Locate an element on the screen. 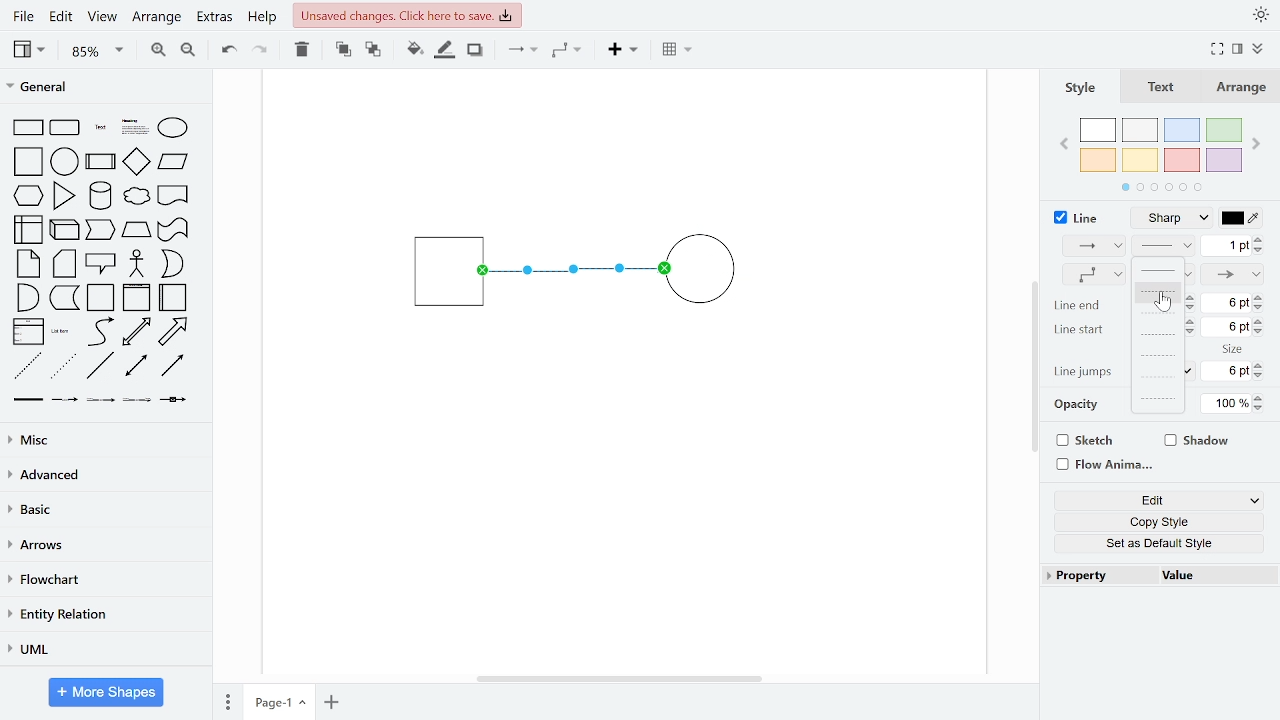  view is located at coordinates (100, 18).